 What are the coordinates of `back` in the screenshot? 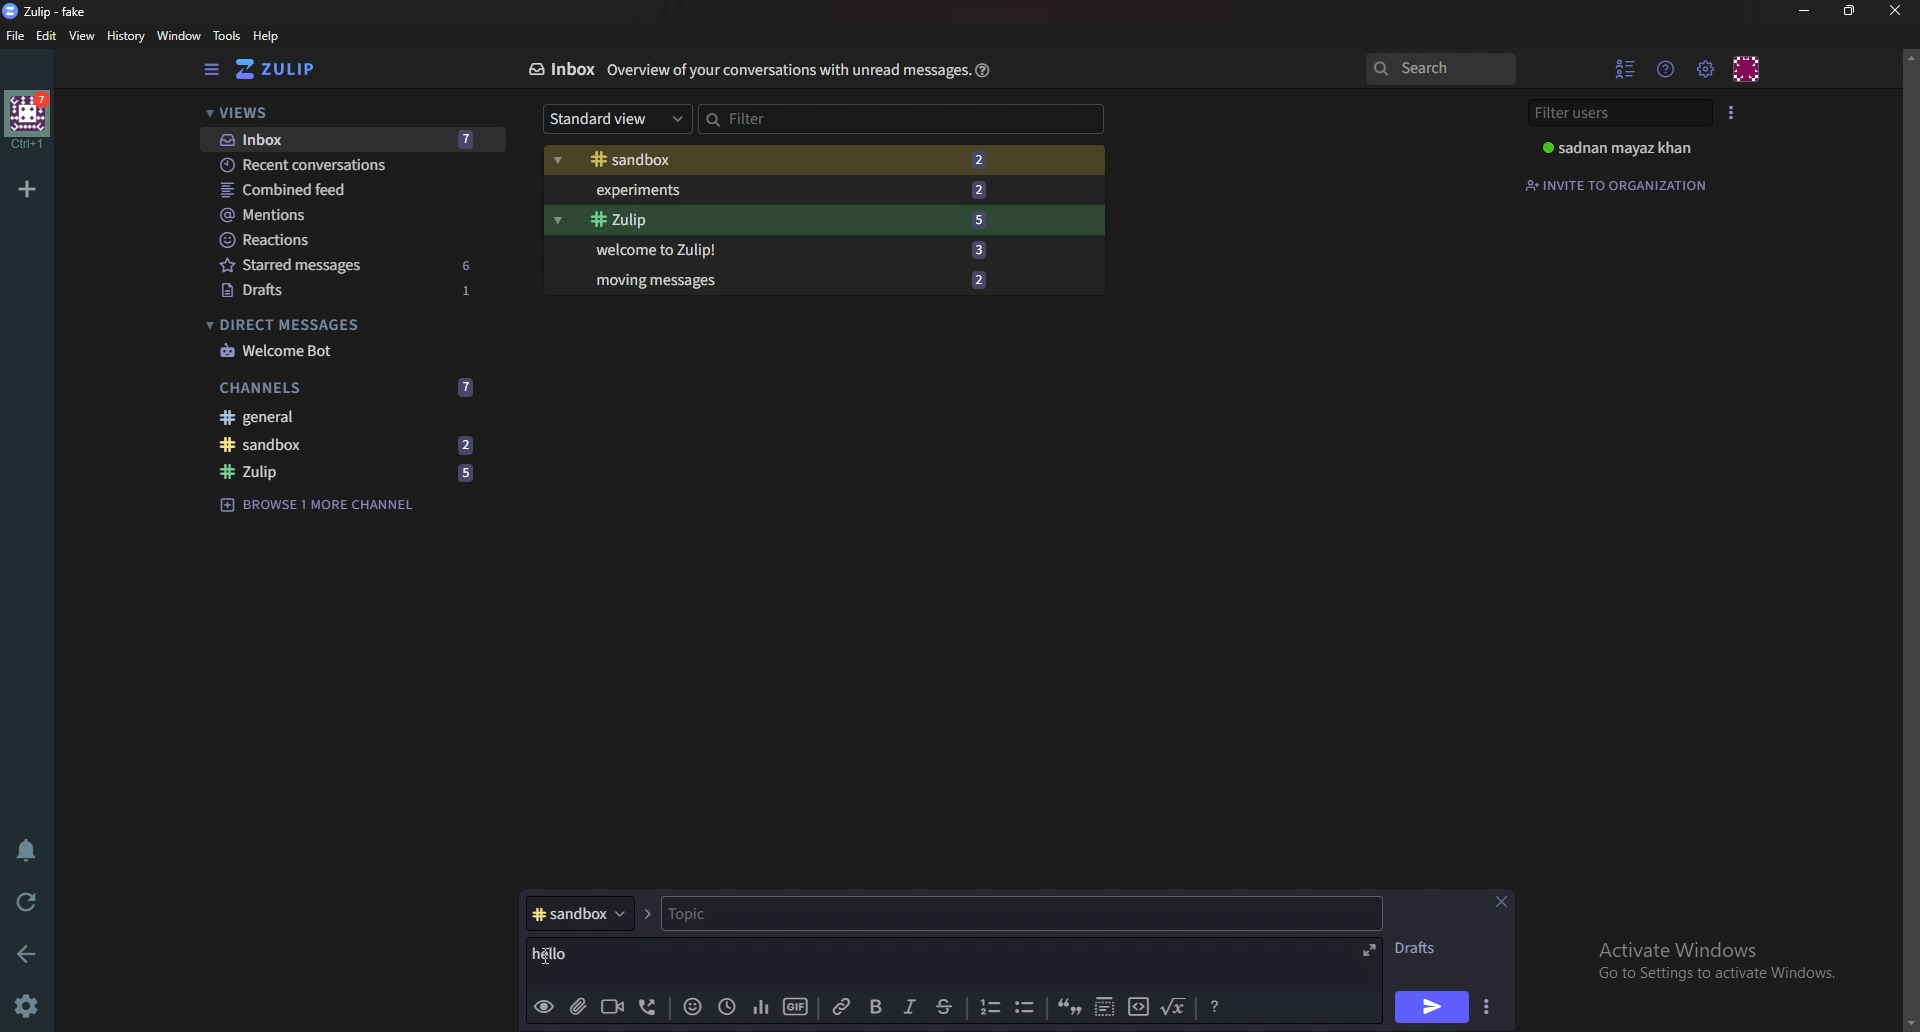 It's located at (25, 952).